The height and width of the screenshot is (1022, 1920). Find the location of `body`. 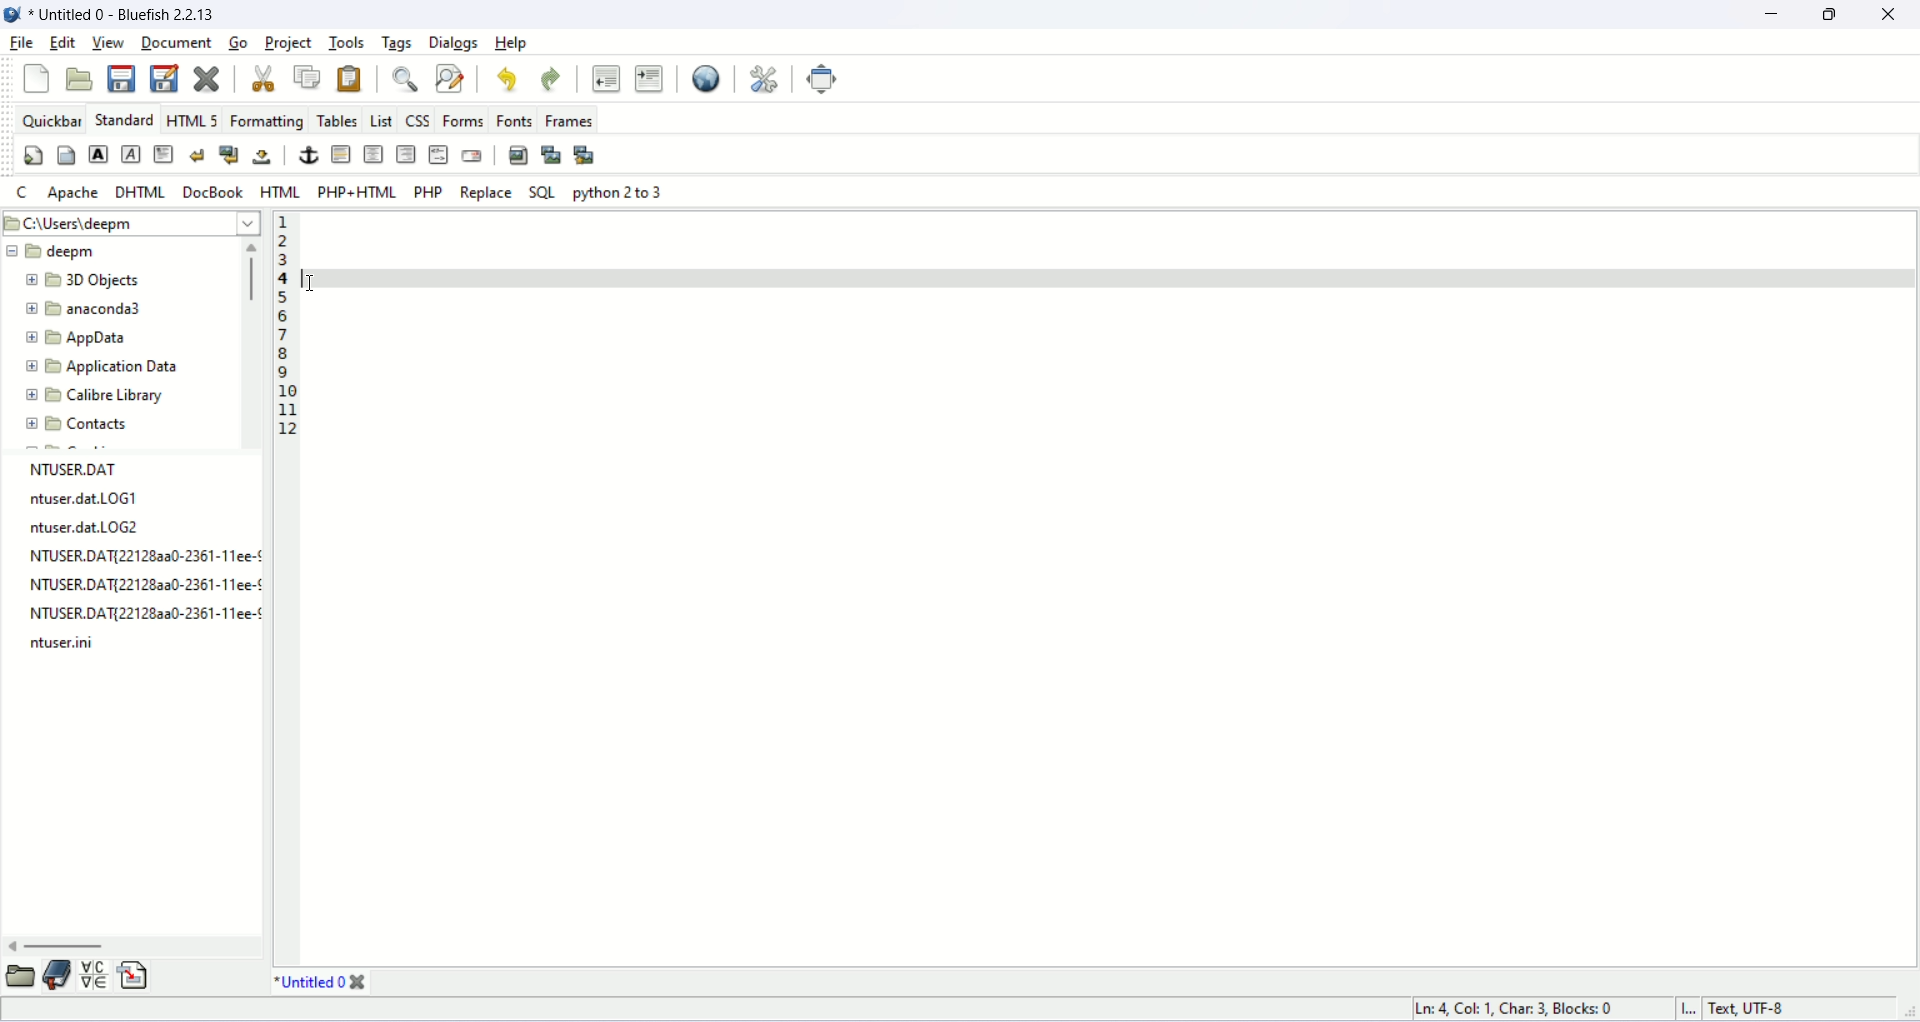

body is located at coordinates (65, 156).